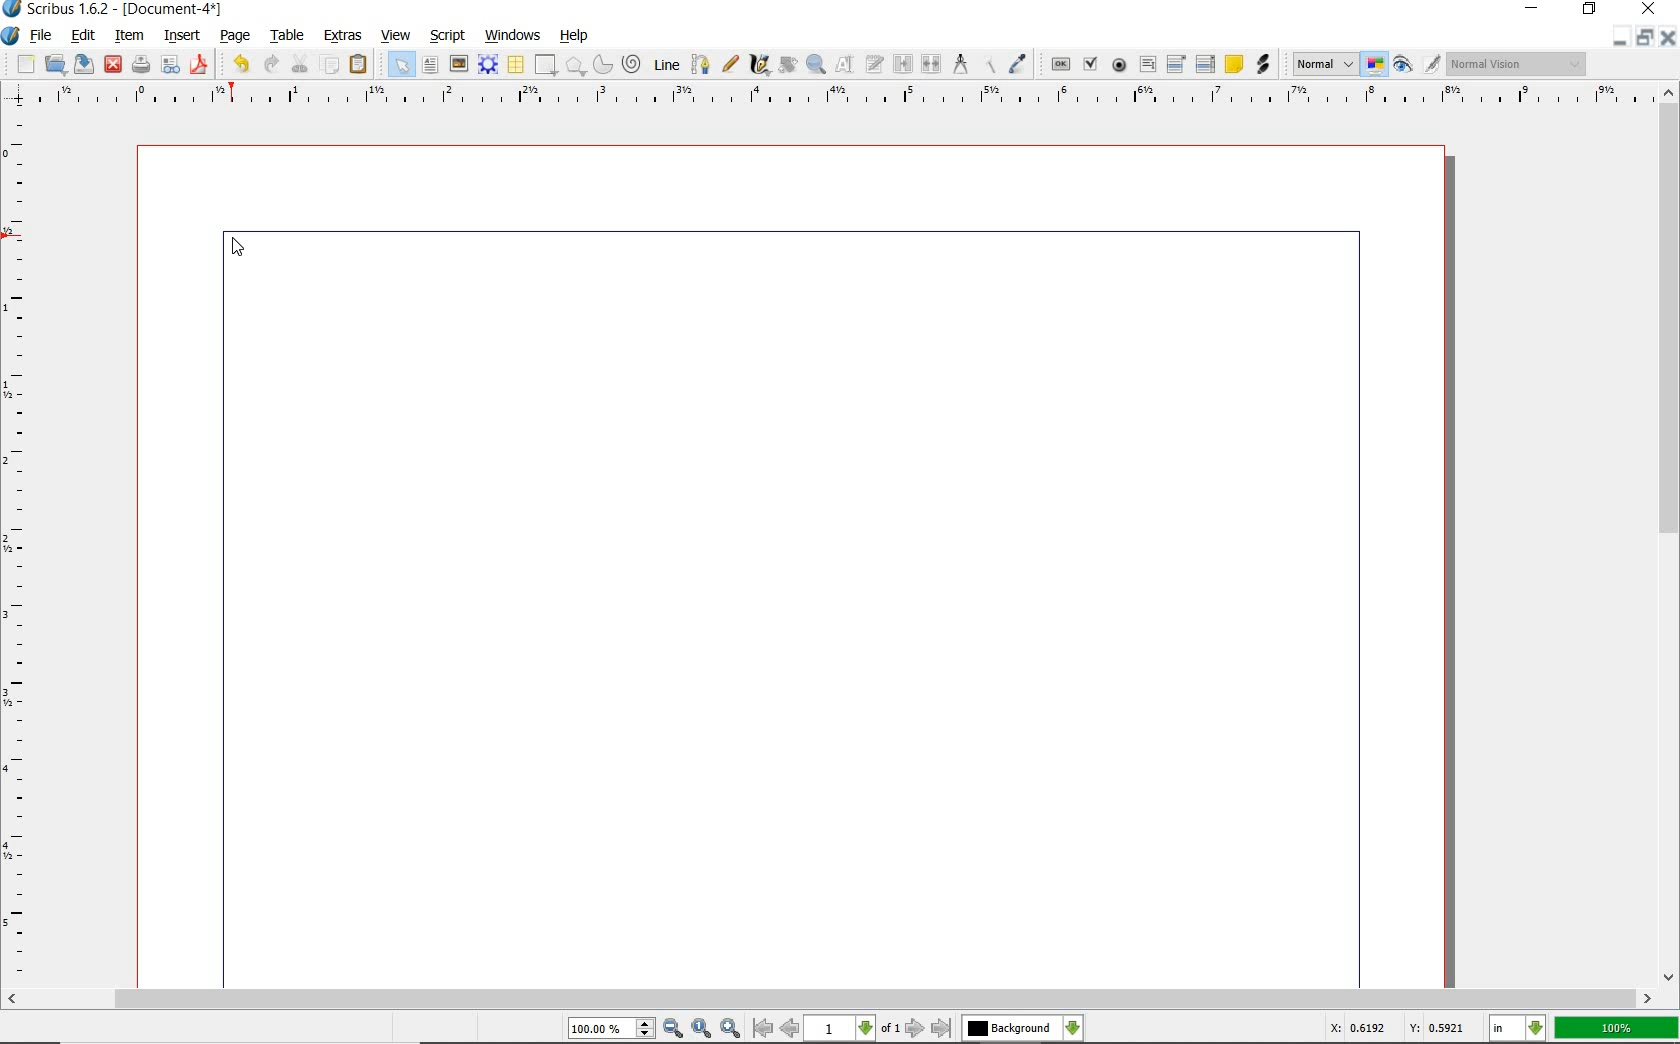  I want to click on file, so click(43, 37).